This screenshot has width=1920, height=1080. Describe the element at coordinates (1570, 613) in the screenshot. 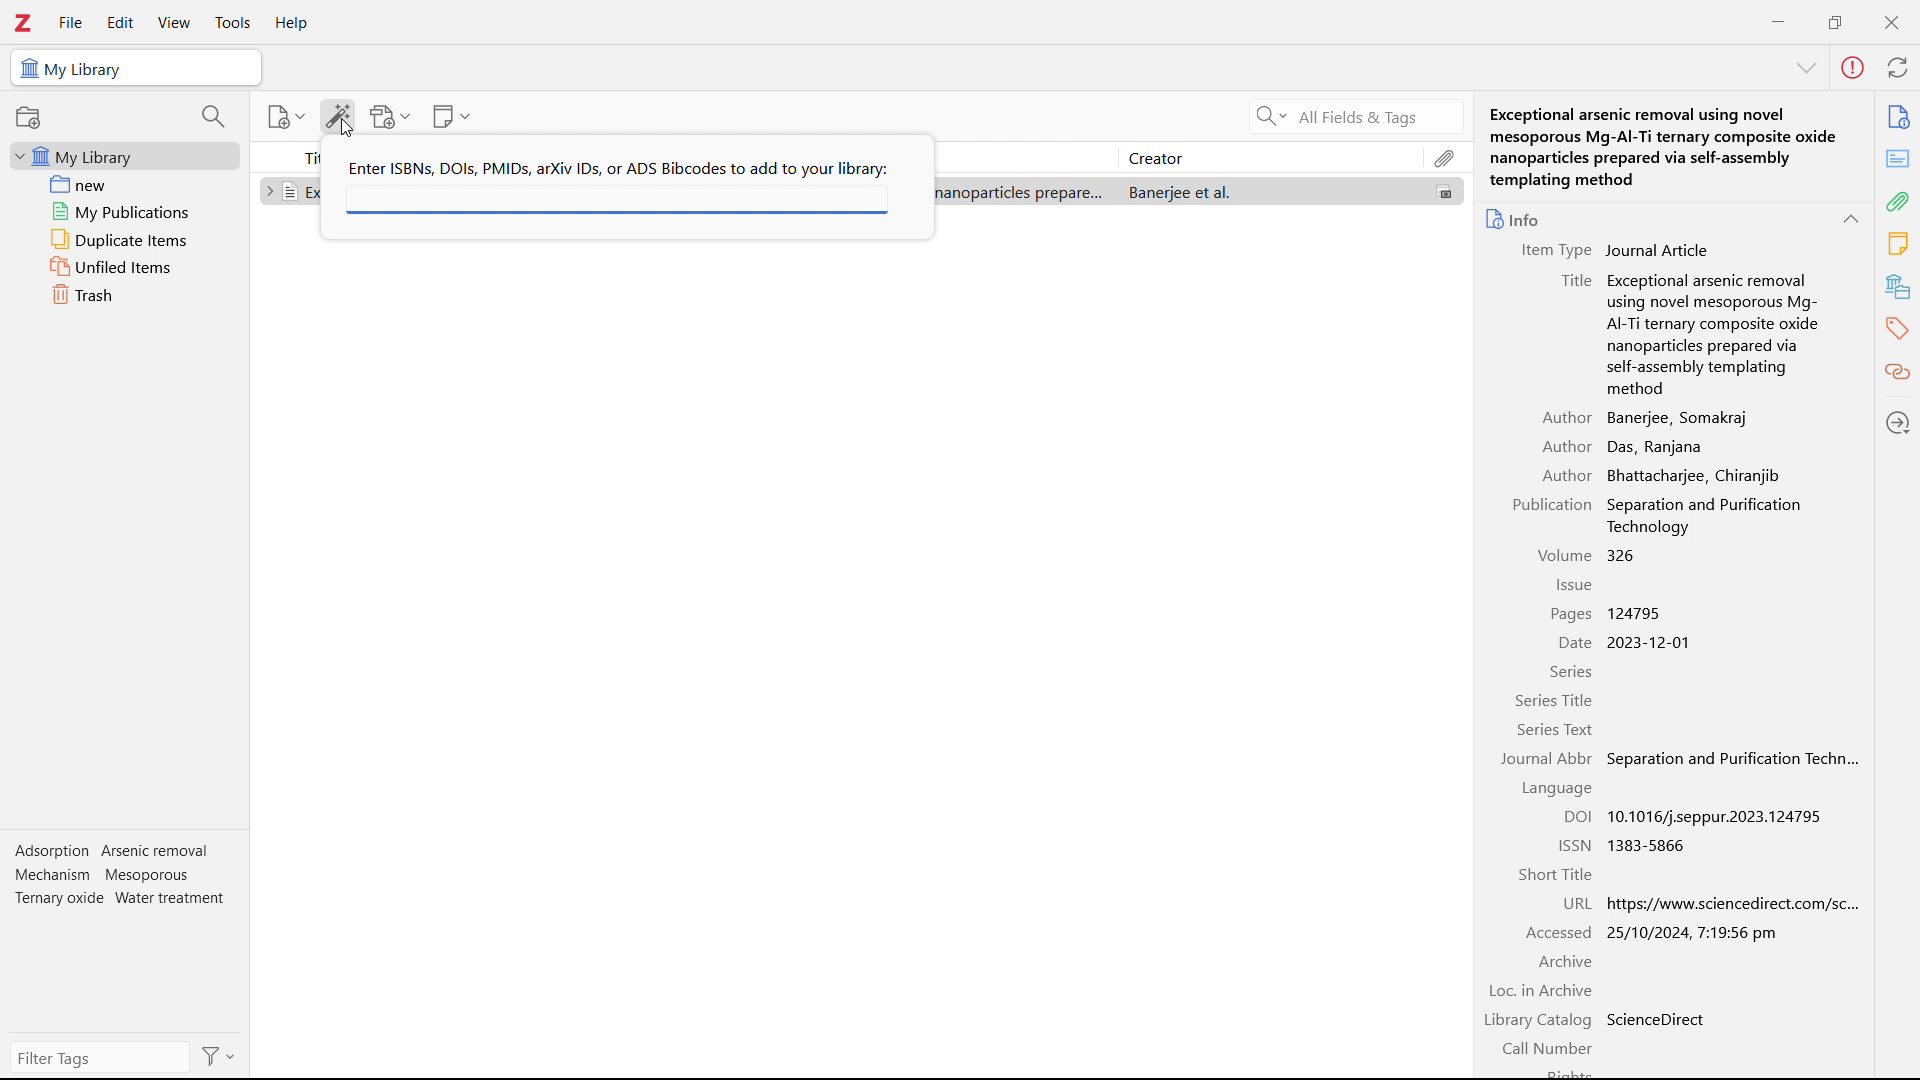

I see `pages` at that location.